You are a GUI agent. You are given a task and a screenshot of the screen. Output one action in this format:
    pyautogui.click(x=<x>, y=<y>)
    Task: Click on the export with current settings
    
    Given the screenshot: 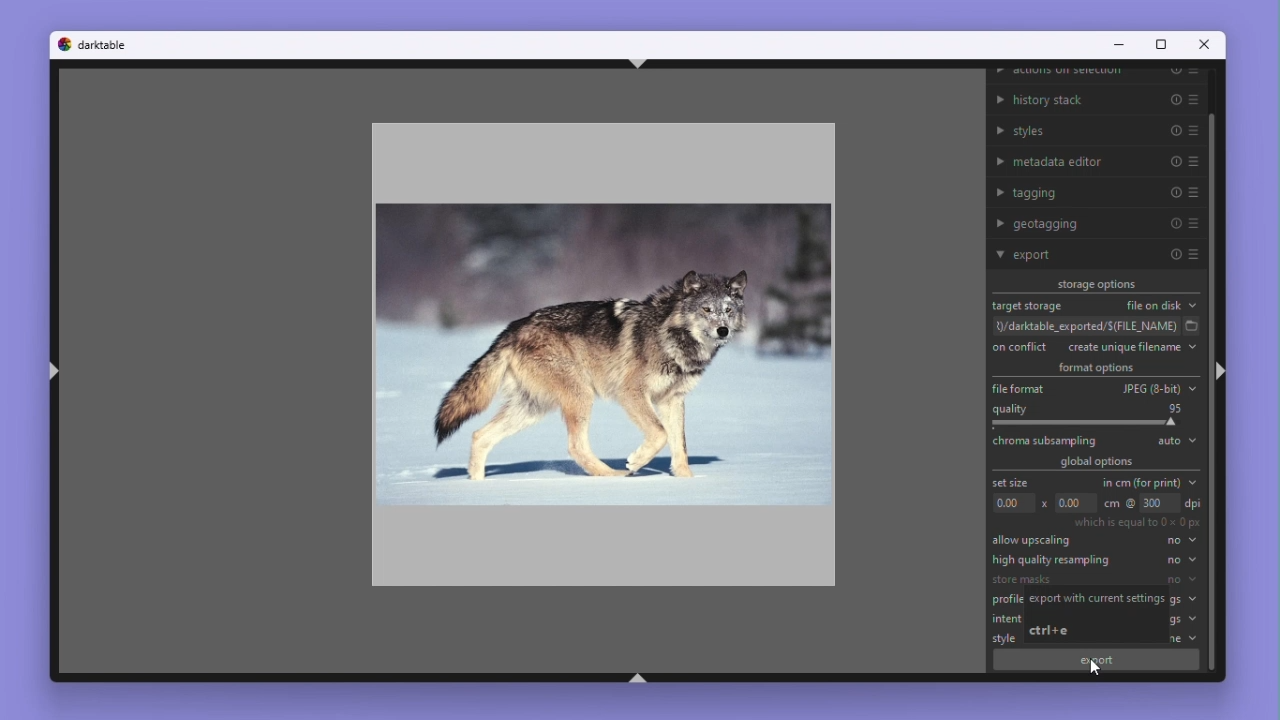 What is the action you would take?
    pyautogui.click(x=1099, y=599)
    